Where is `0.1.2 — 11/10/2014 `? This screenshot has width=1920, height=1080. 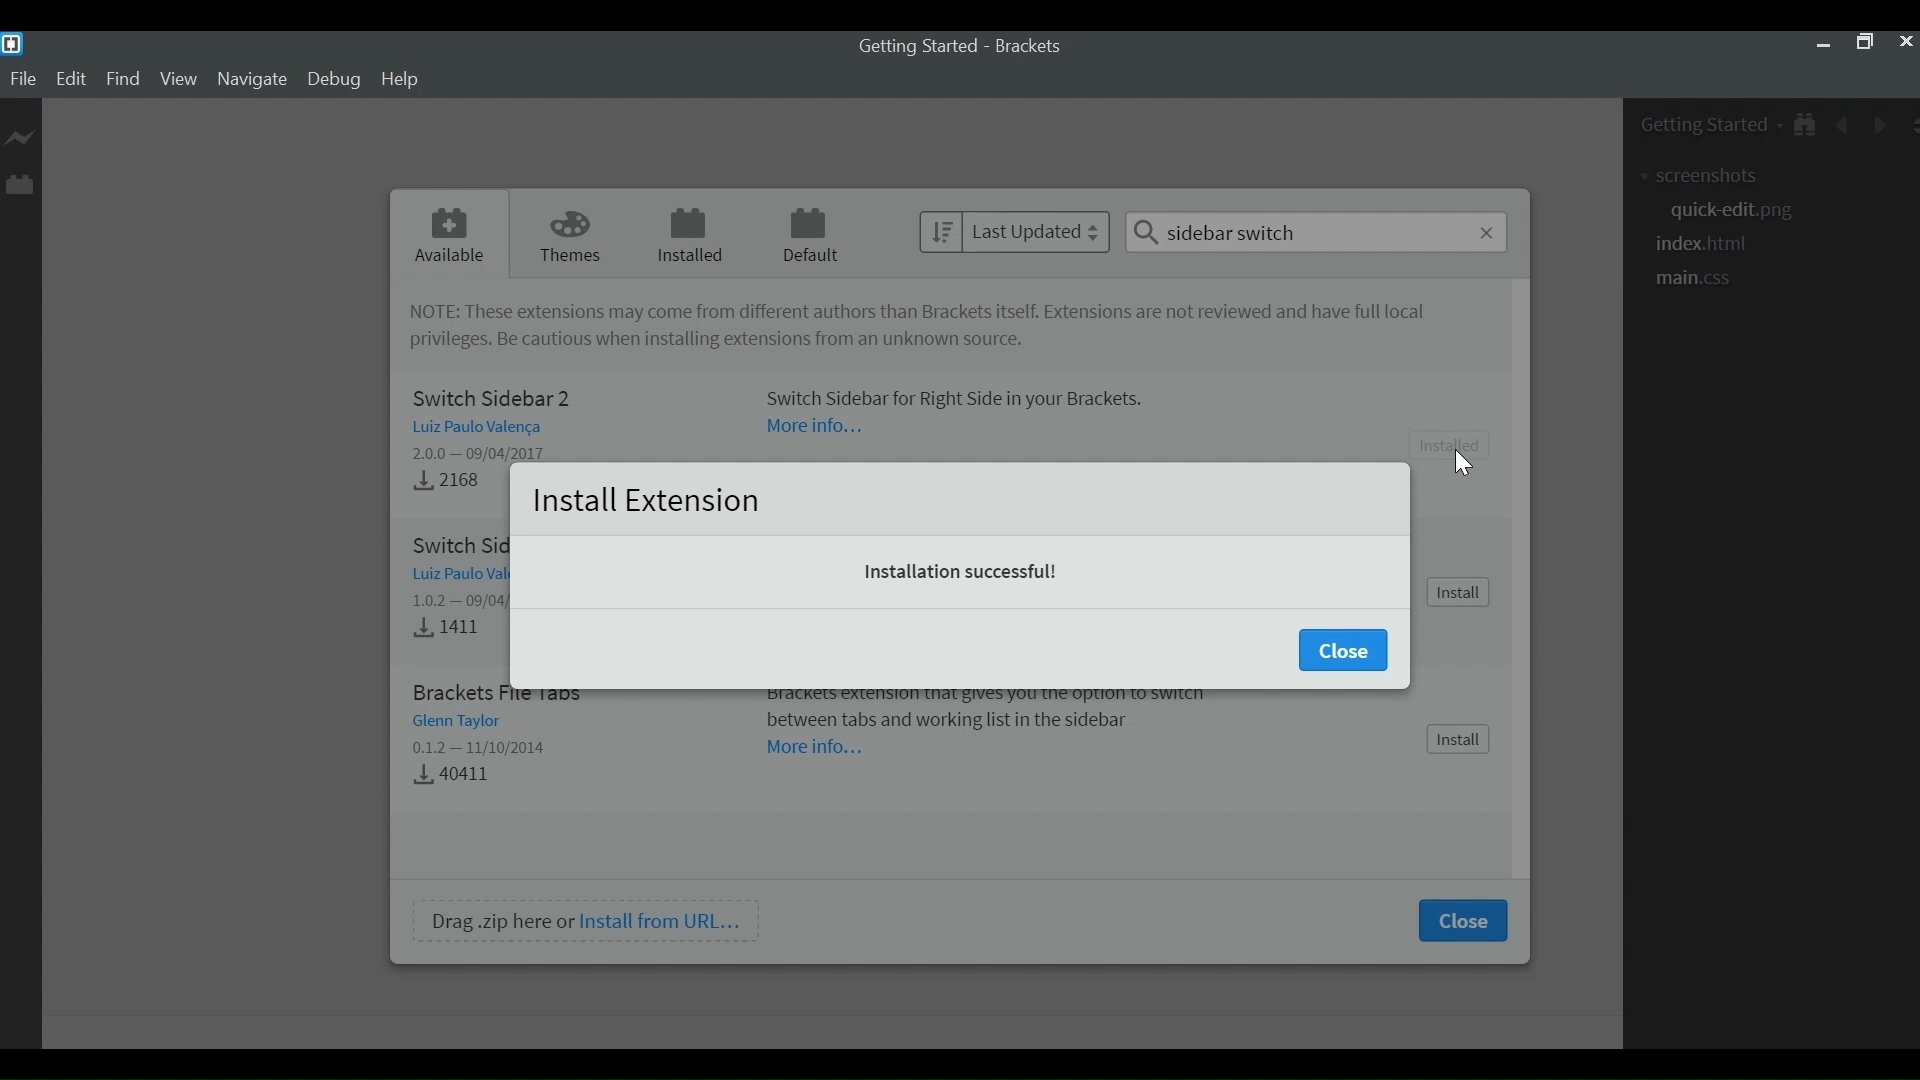
0.1.2 — 11/10/2014  is located at coordinates (478, 749).